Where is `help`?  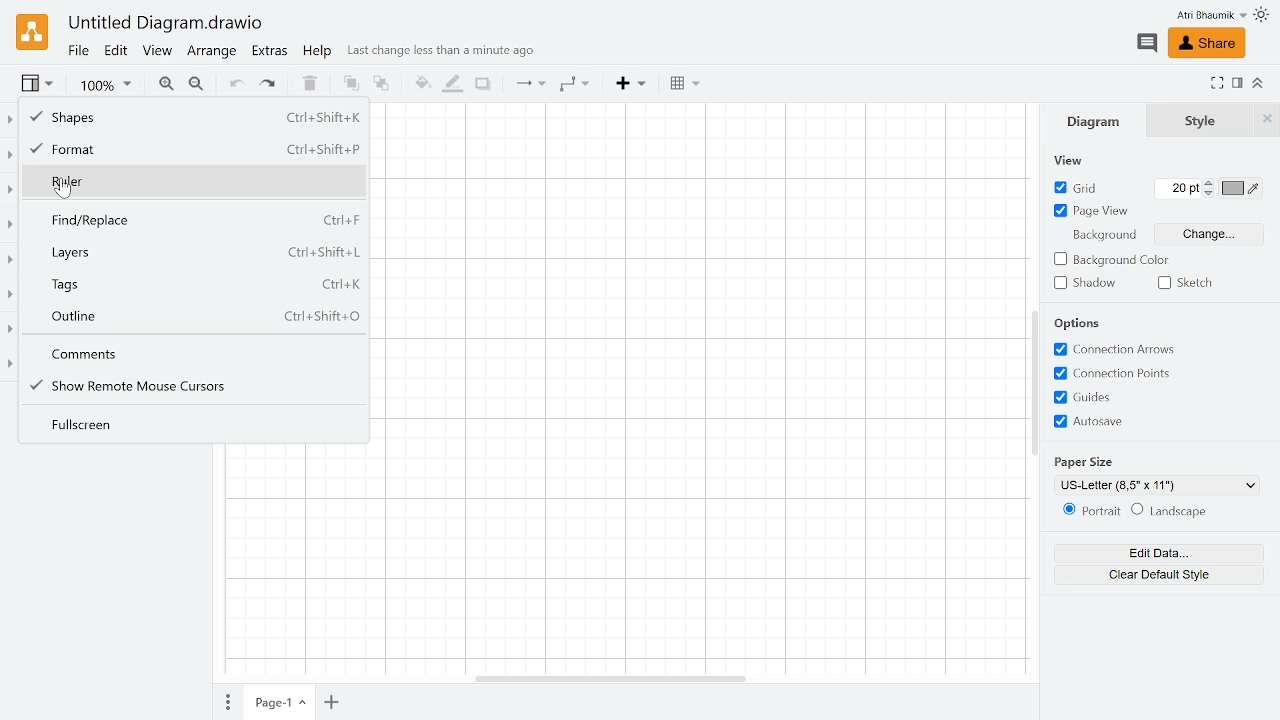
help is located at coordinates (318, 52).